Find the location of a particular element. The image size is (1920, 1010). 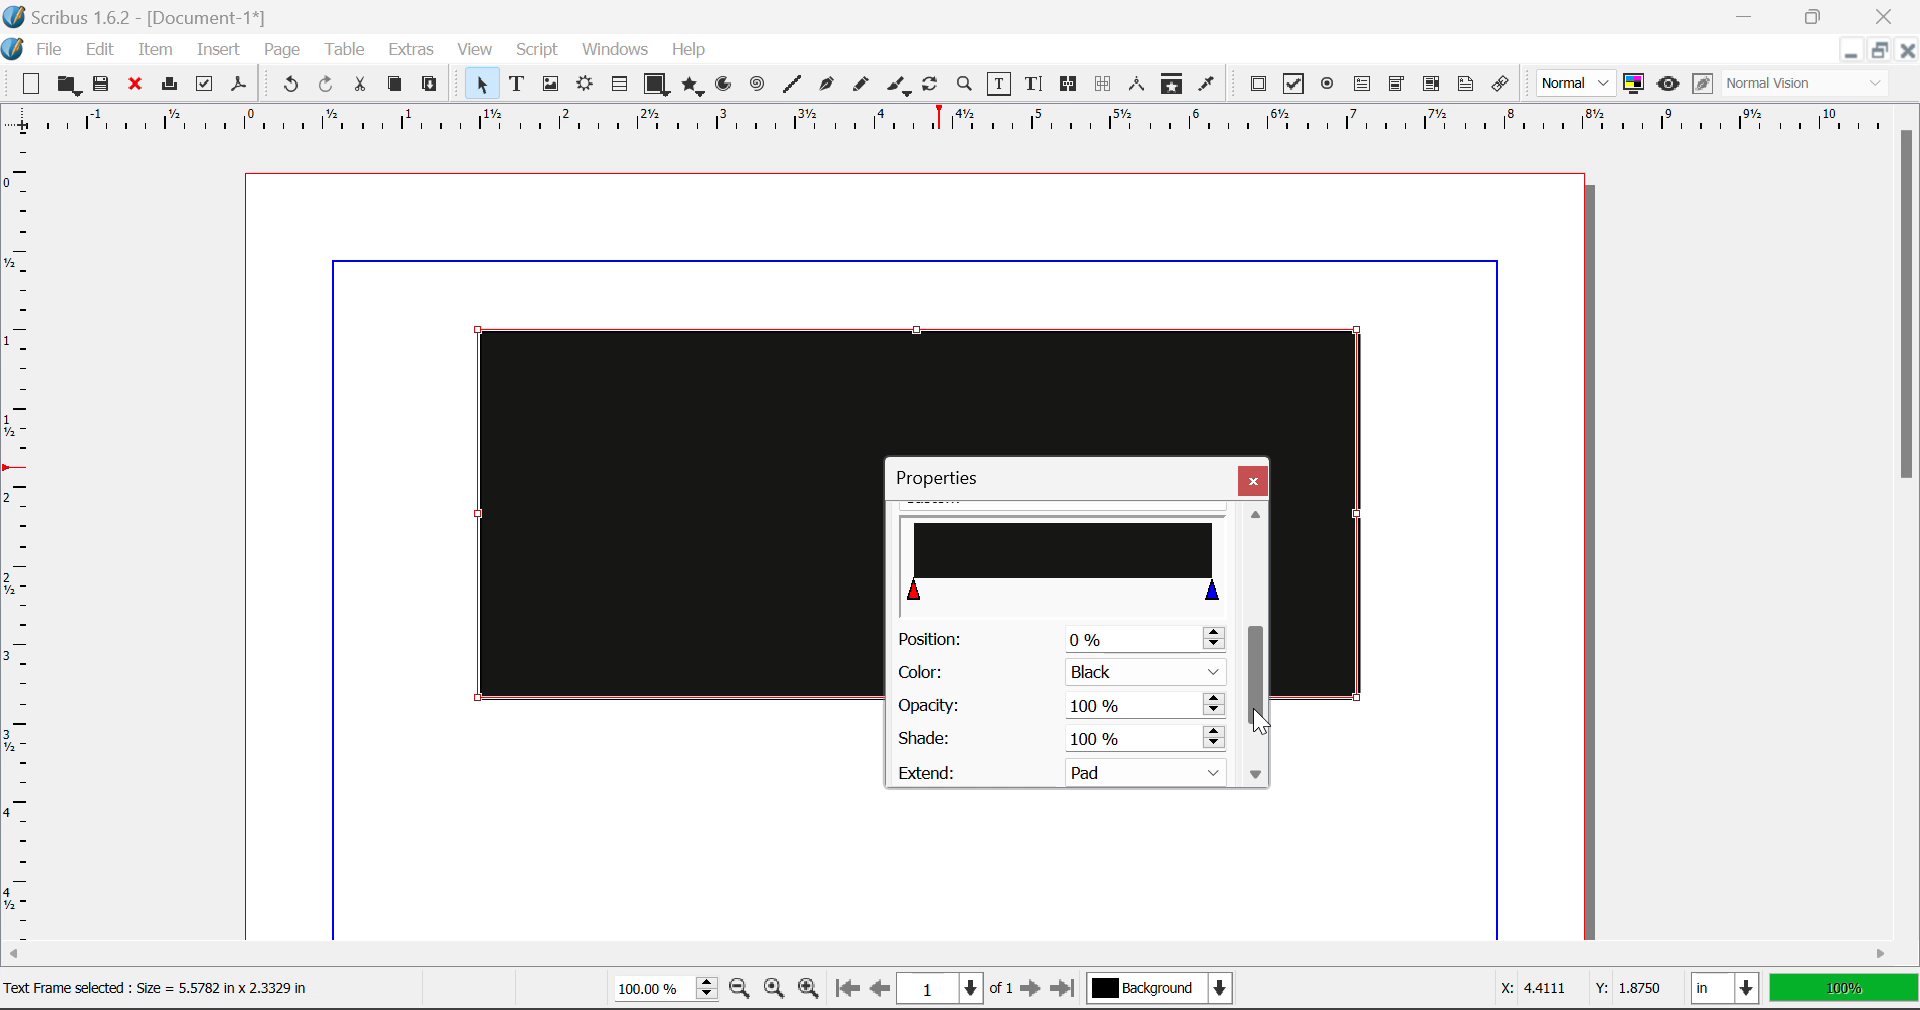

Tables is located at coordinates (619, 86).